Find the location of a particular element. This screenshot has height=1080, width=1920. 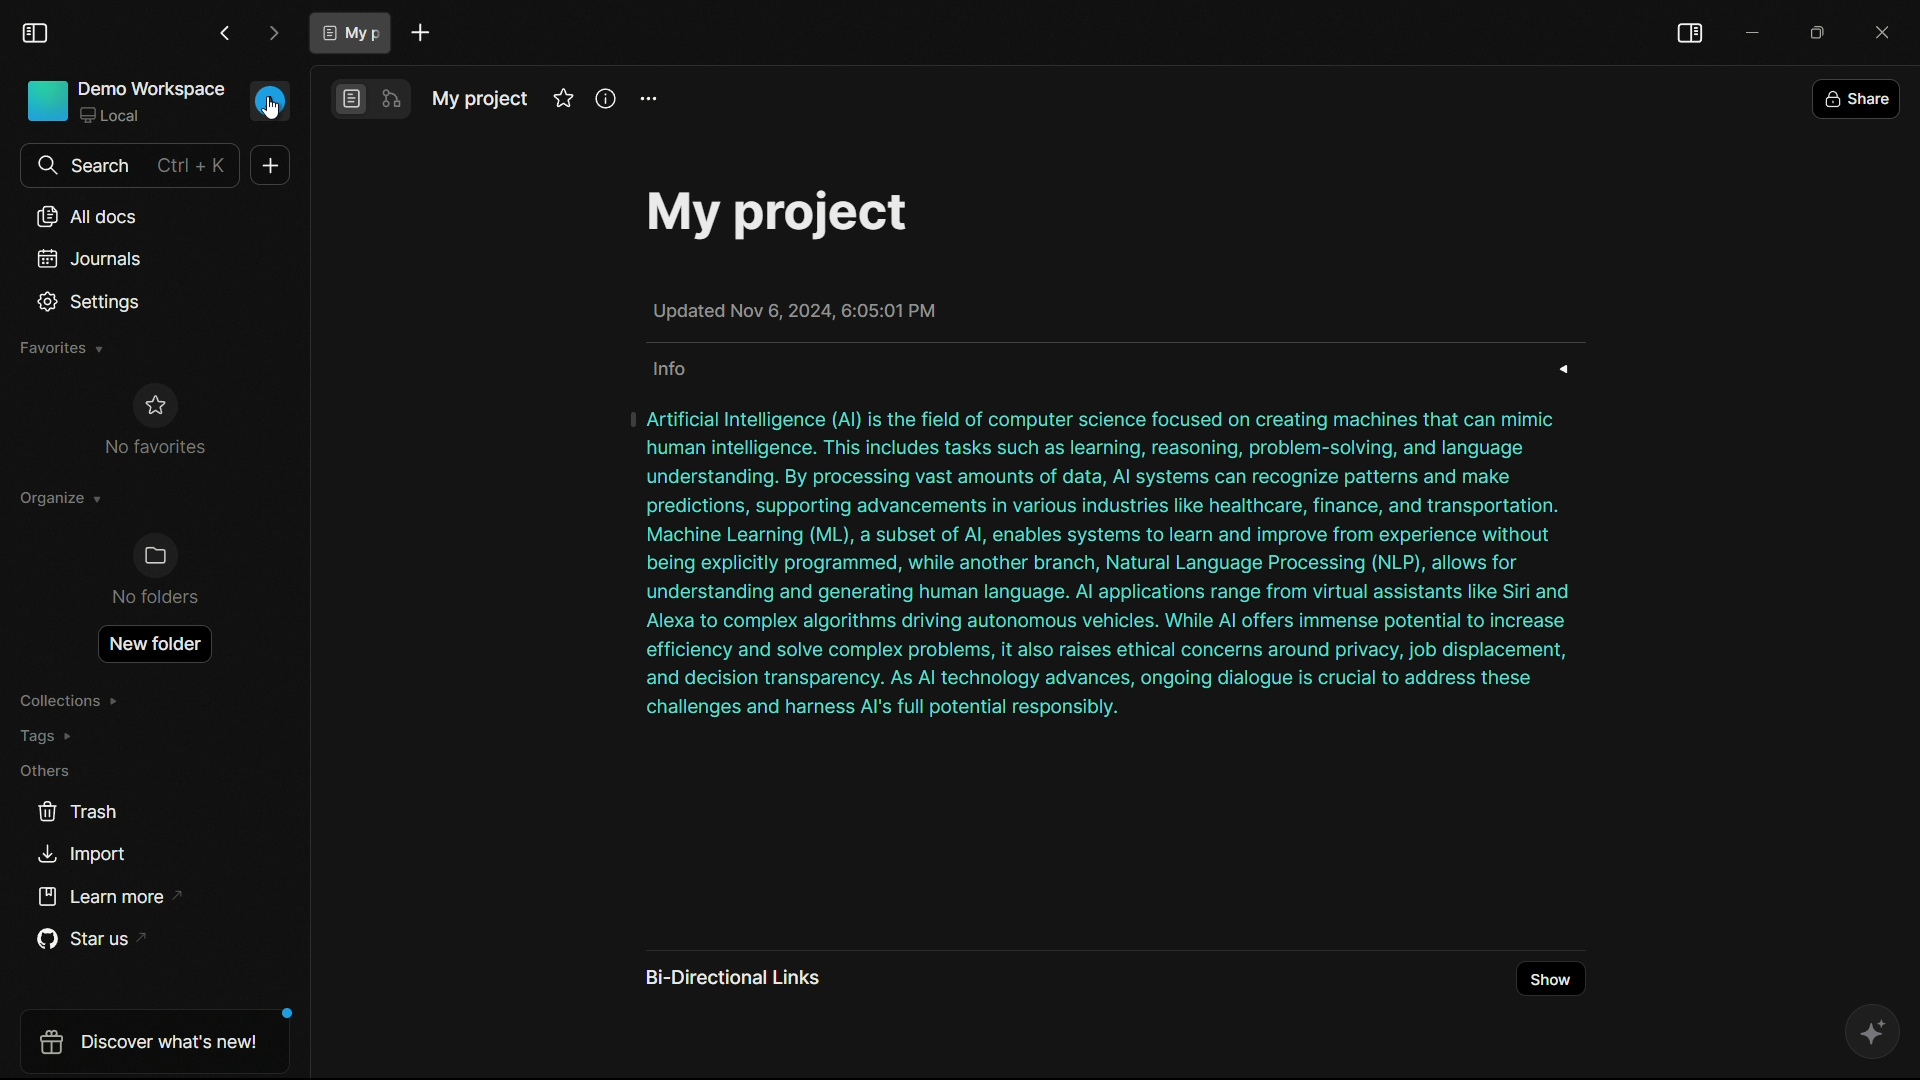

minimize is located at coordinates (1750, 31).